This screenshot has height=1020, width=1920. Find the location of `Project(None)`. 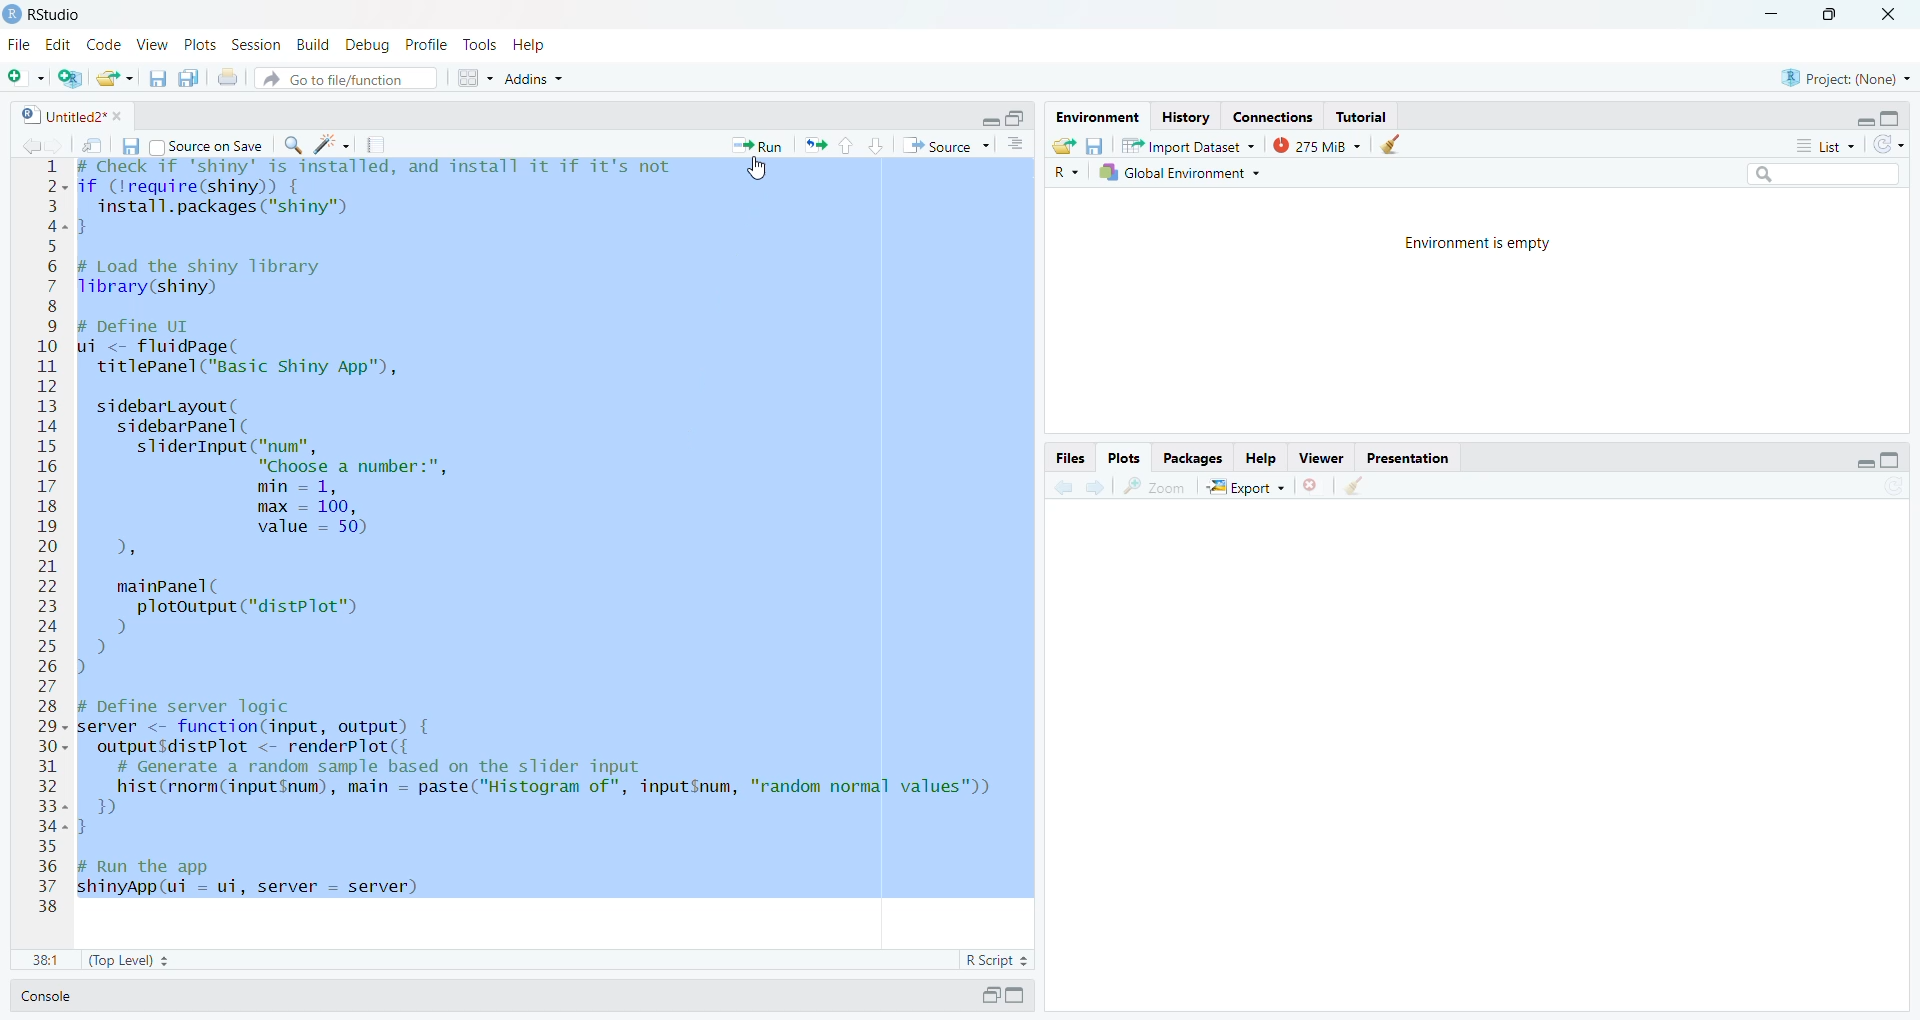

Project(None) is located at coordinates (1847, 78).